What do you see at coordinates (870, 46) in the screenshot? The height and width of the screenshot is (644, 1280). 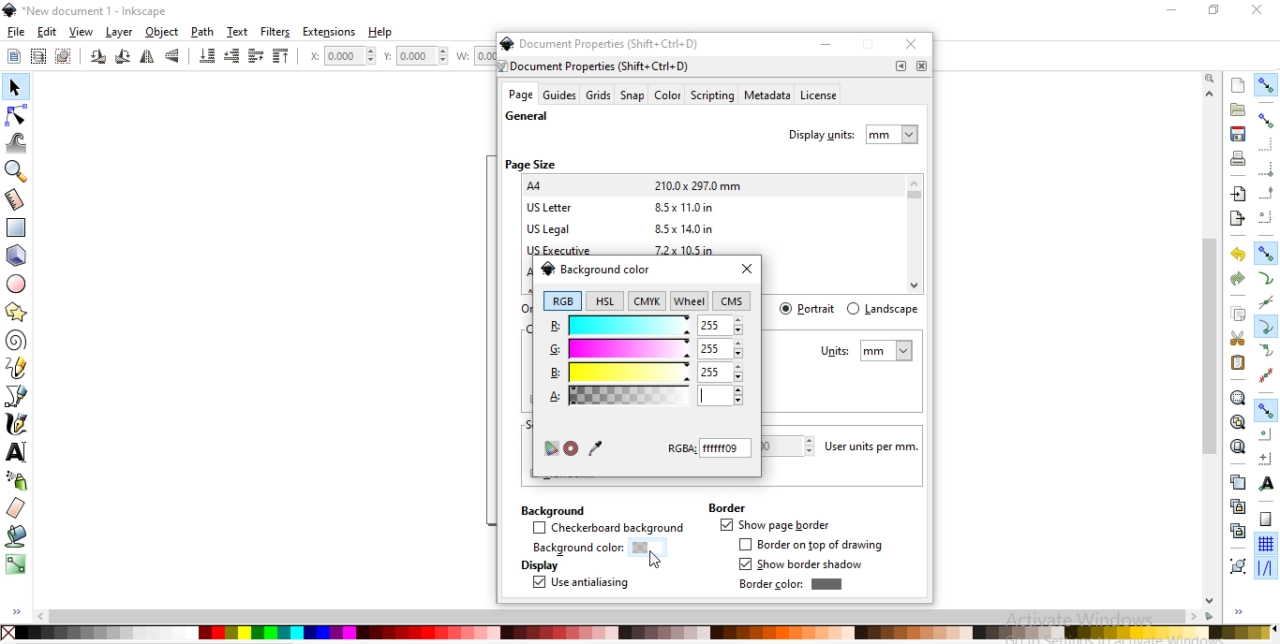 I see `restore down` at bounding box center [870, 46].